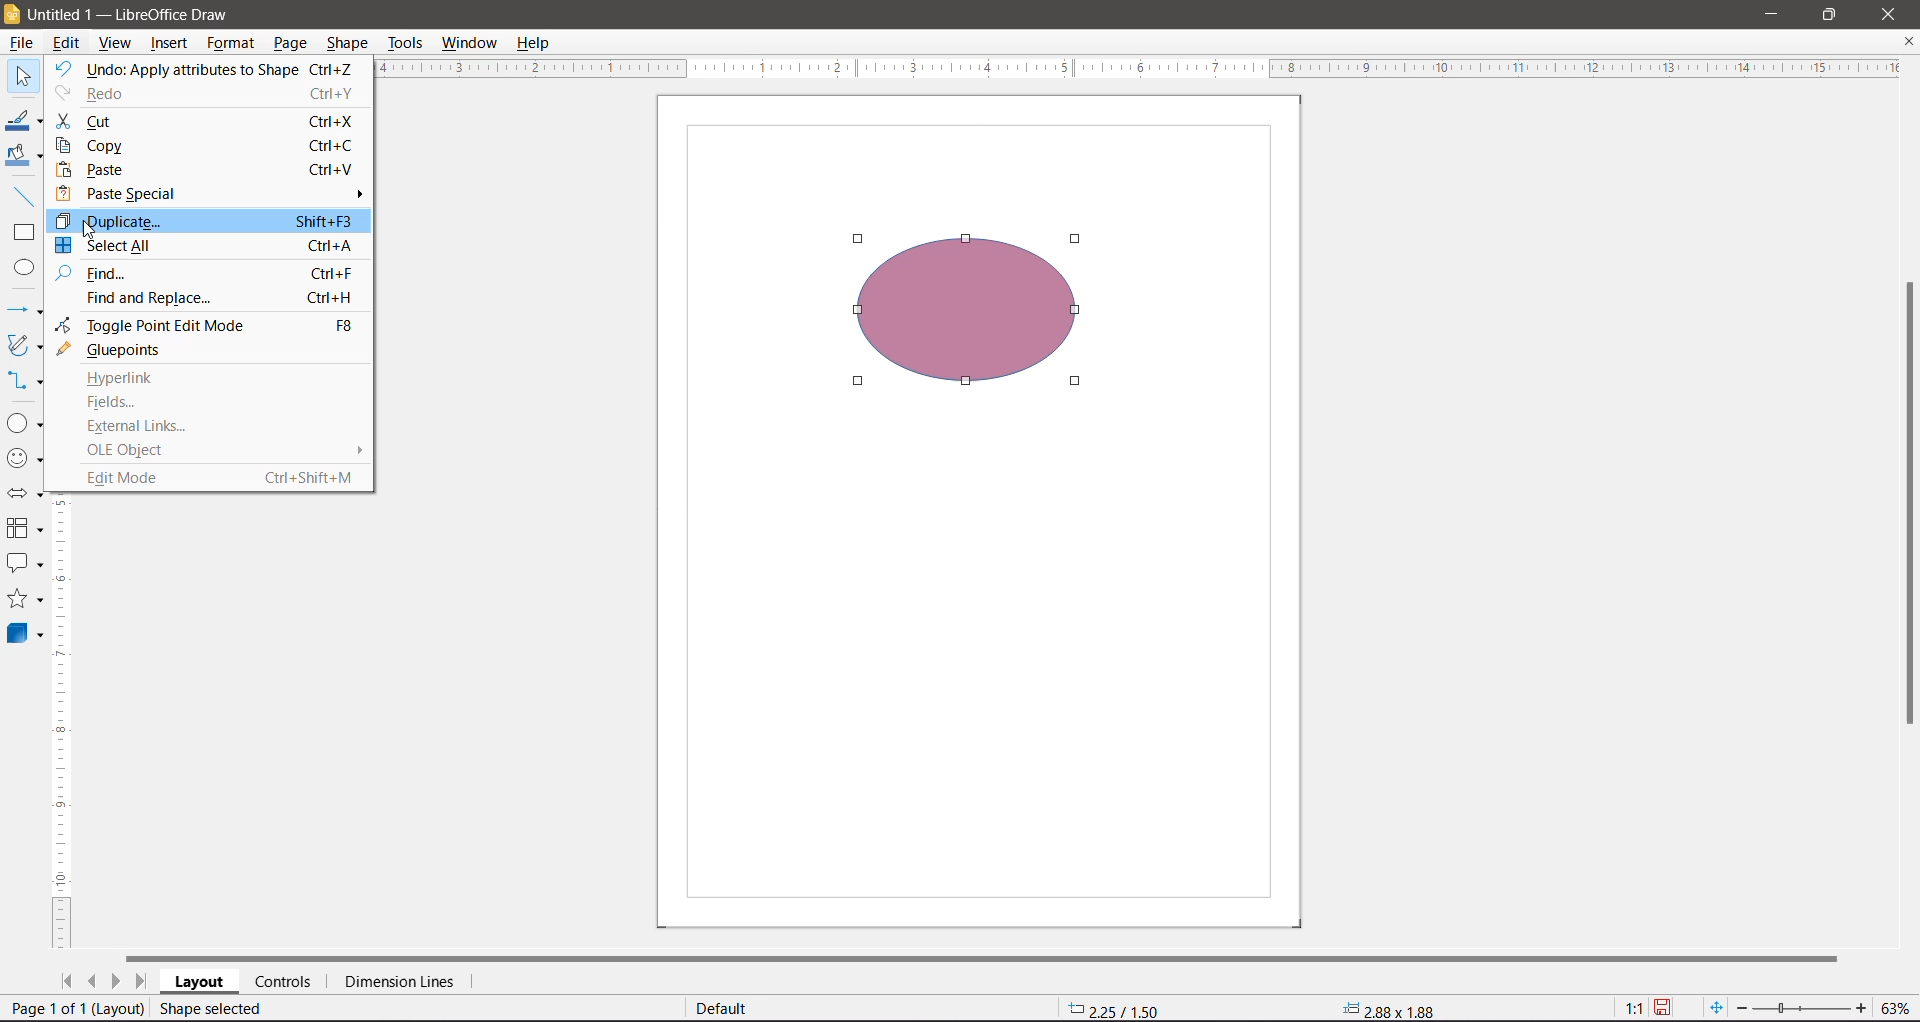 The image size is (1920, 1022). Describe the element at coordinates (26, 598) in the screenshot. I see `Stars and Banners` at that location.